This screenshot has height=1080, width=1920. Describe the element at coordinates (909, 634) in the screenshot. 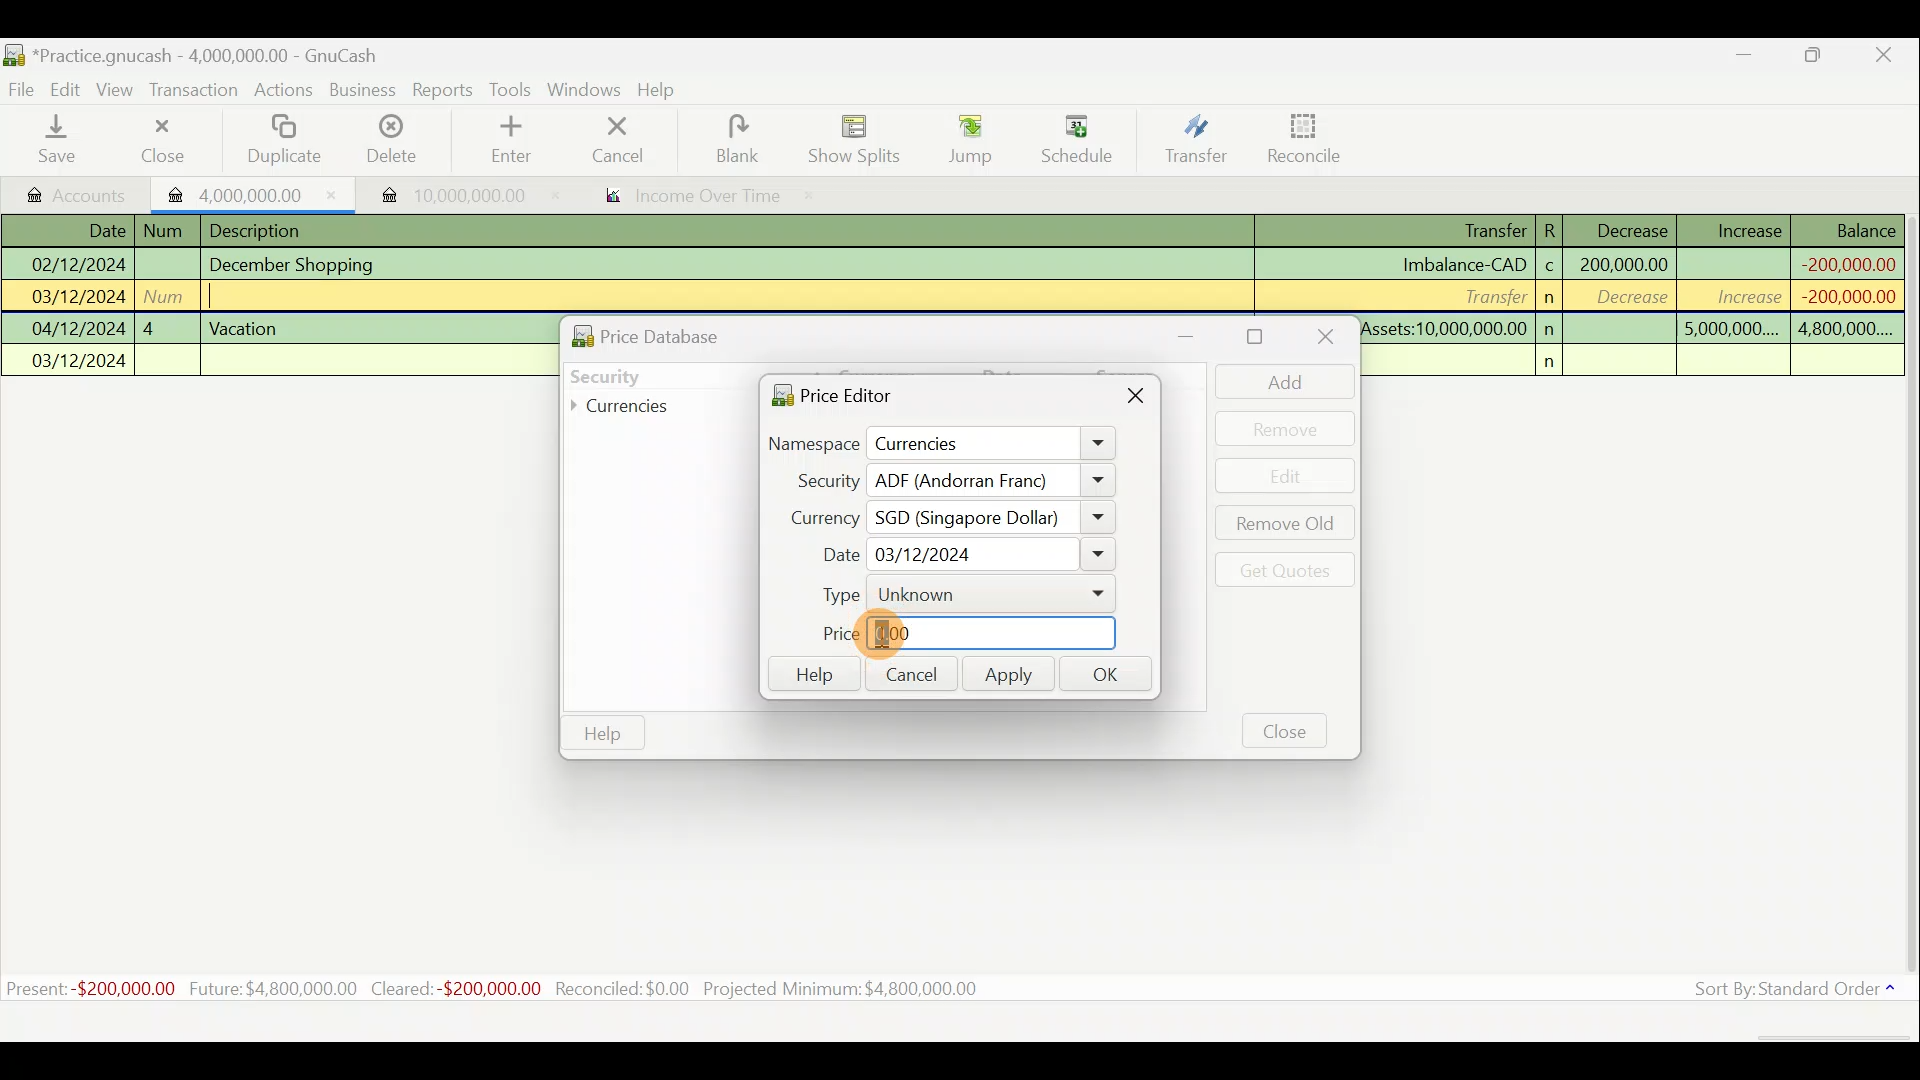

I see `Cursor` at that location.